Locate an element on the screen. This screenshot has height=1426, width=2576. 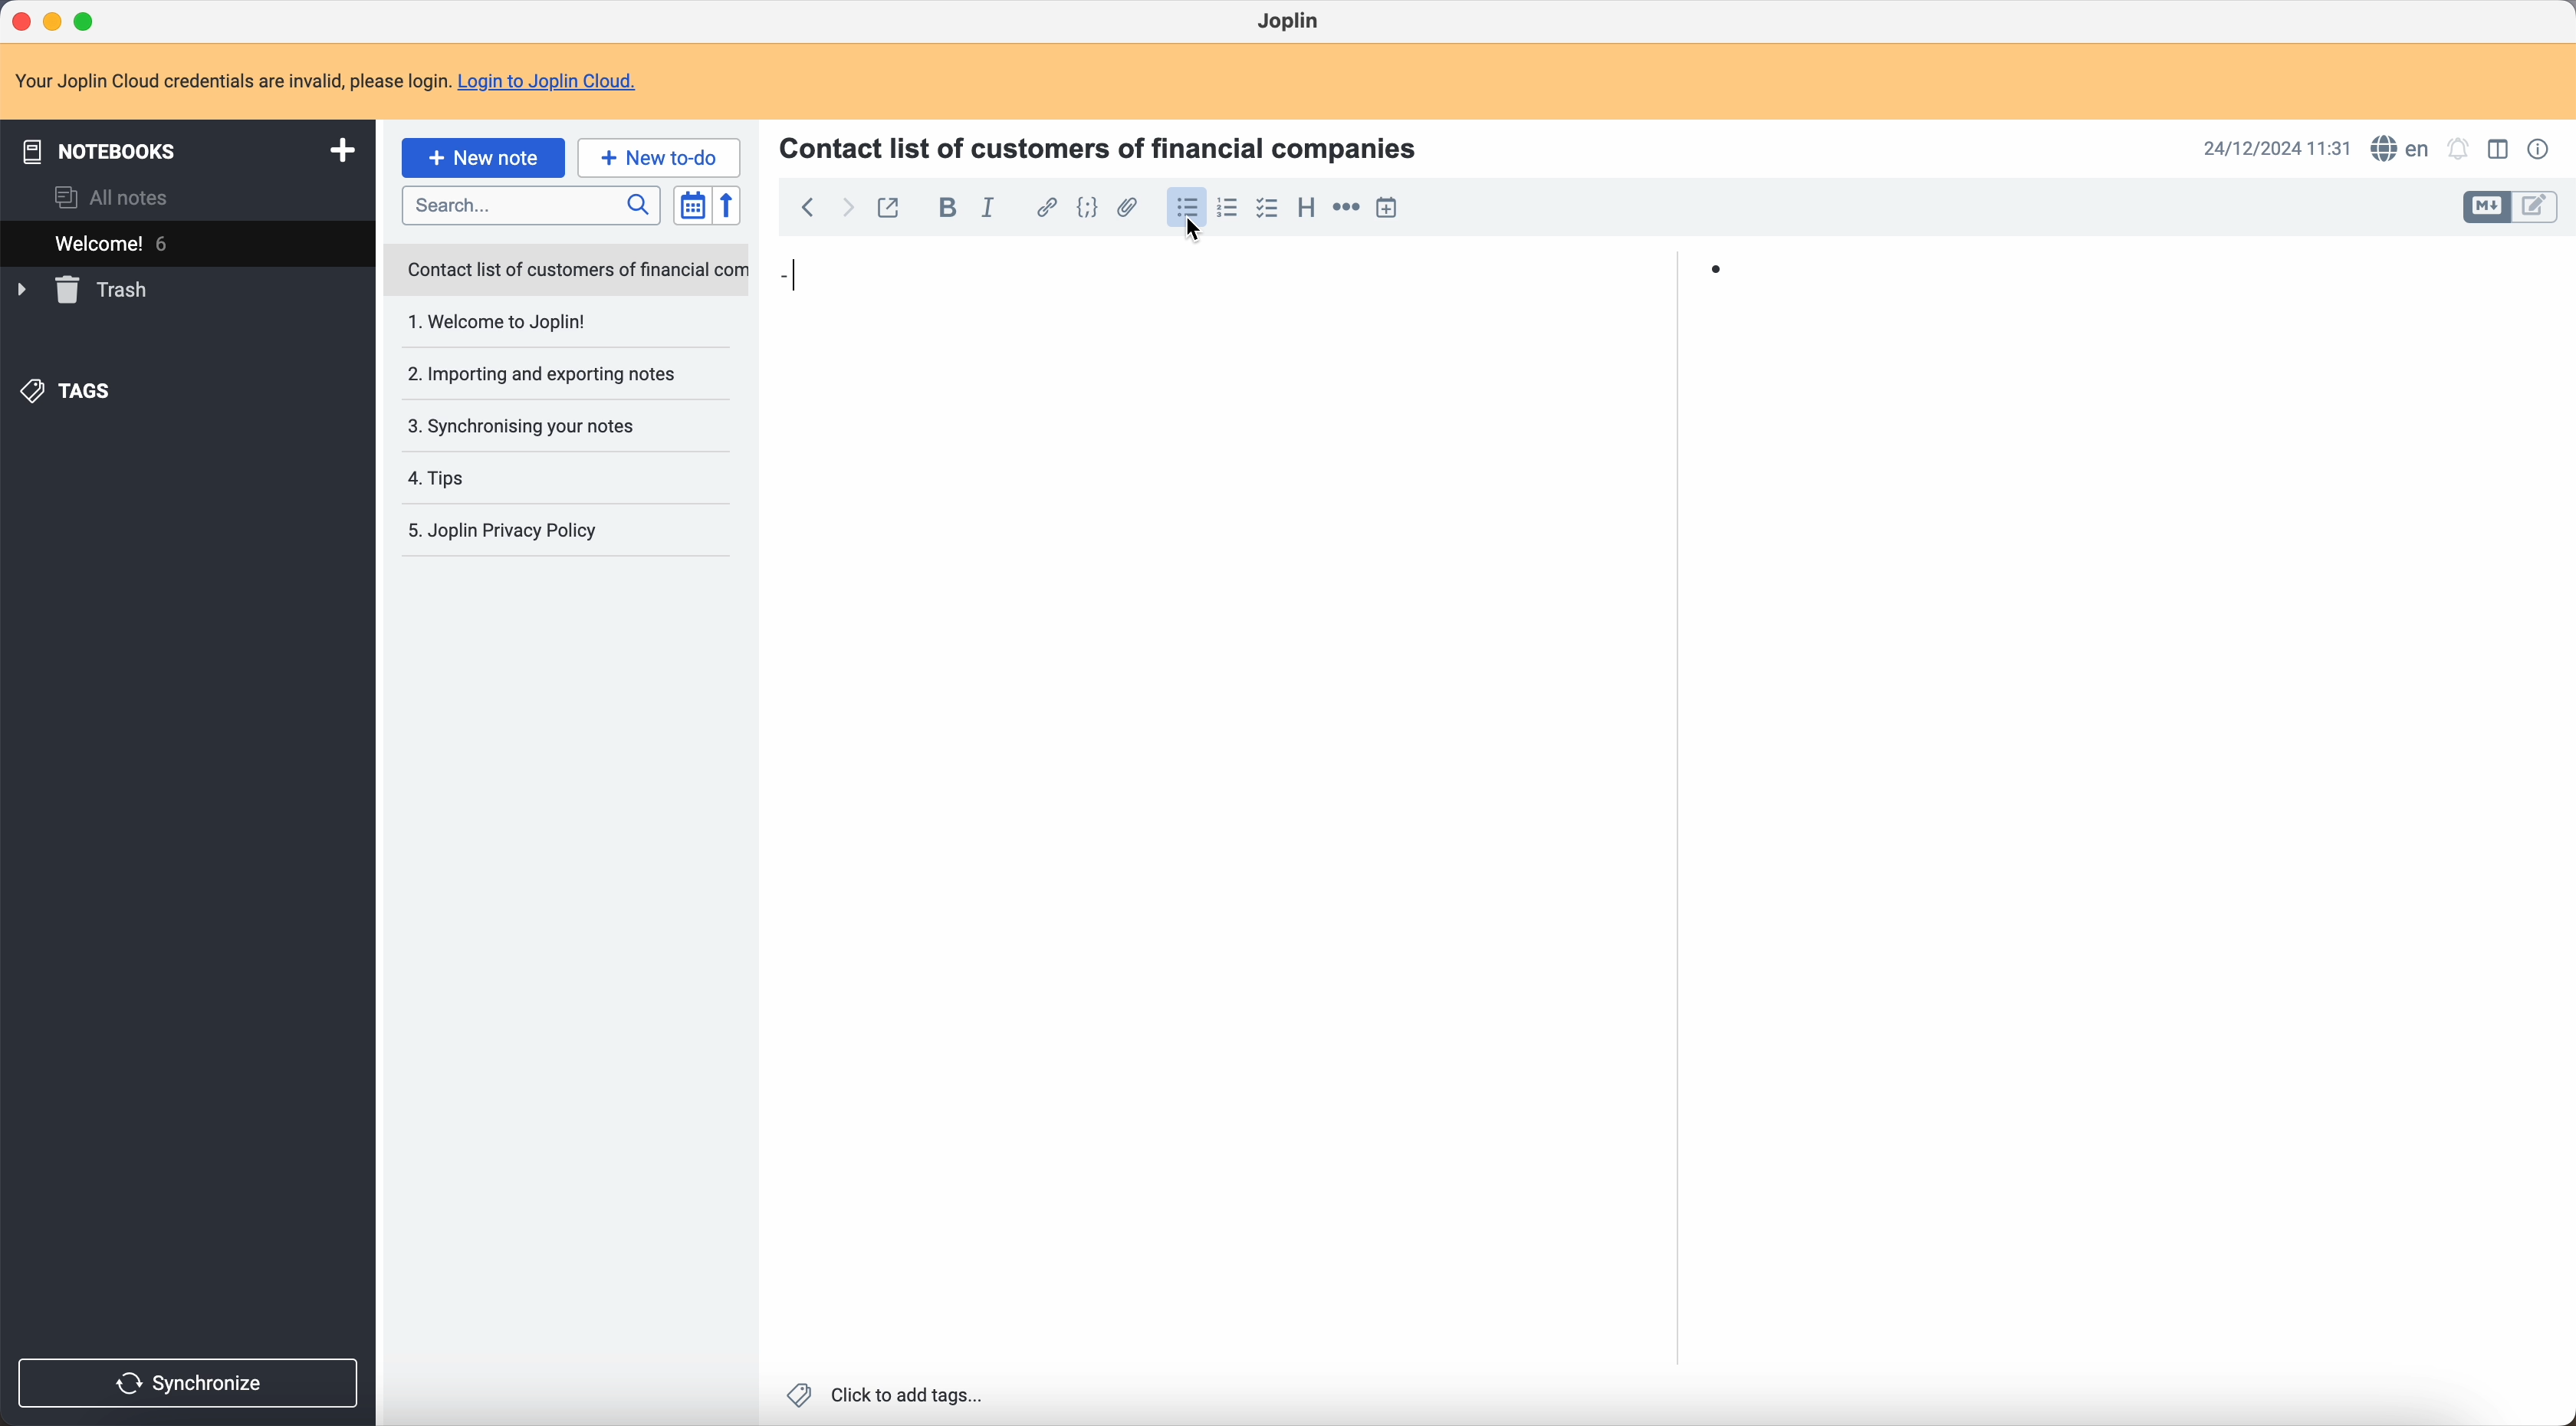
toggle edit layout is located at coordinates (2536, 208).